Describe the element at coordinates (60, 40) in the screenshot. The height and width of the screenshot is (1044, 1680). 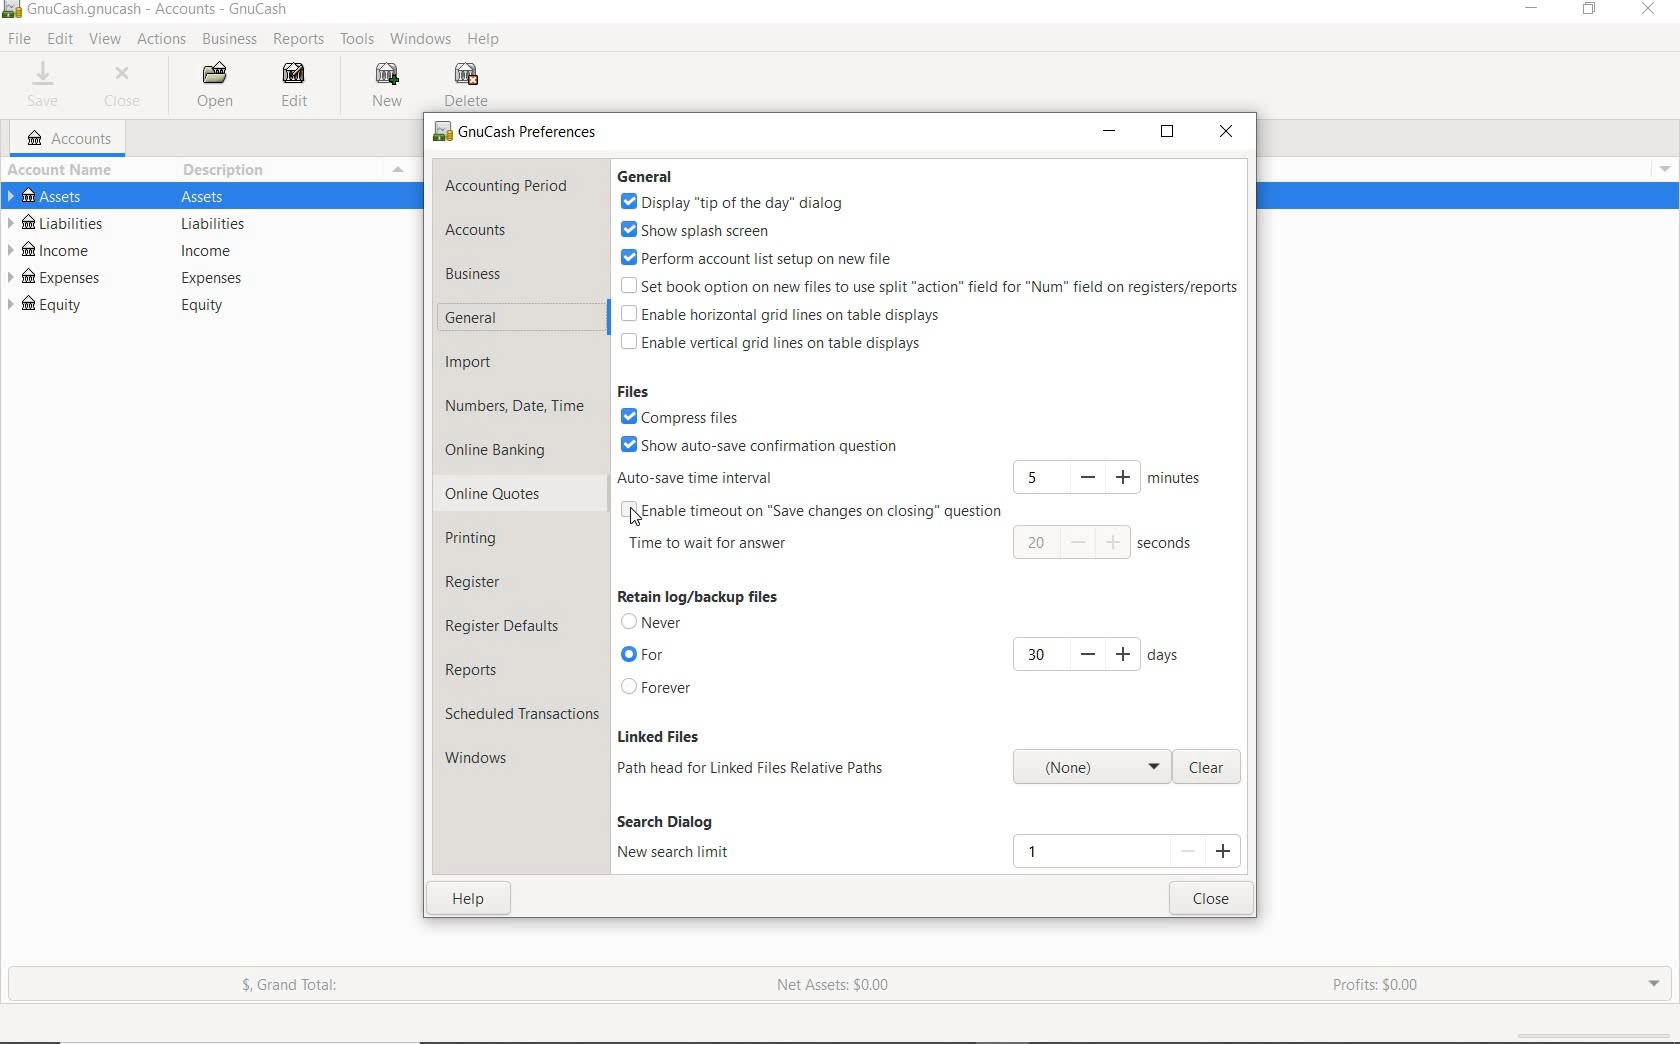
I see `EDIT` at that location.